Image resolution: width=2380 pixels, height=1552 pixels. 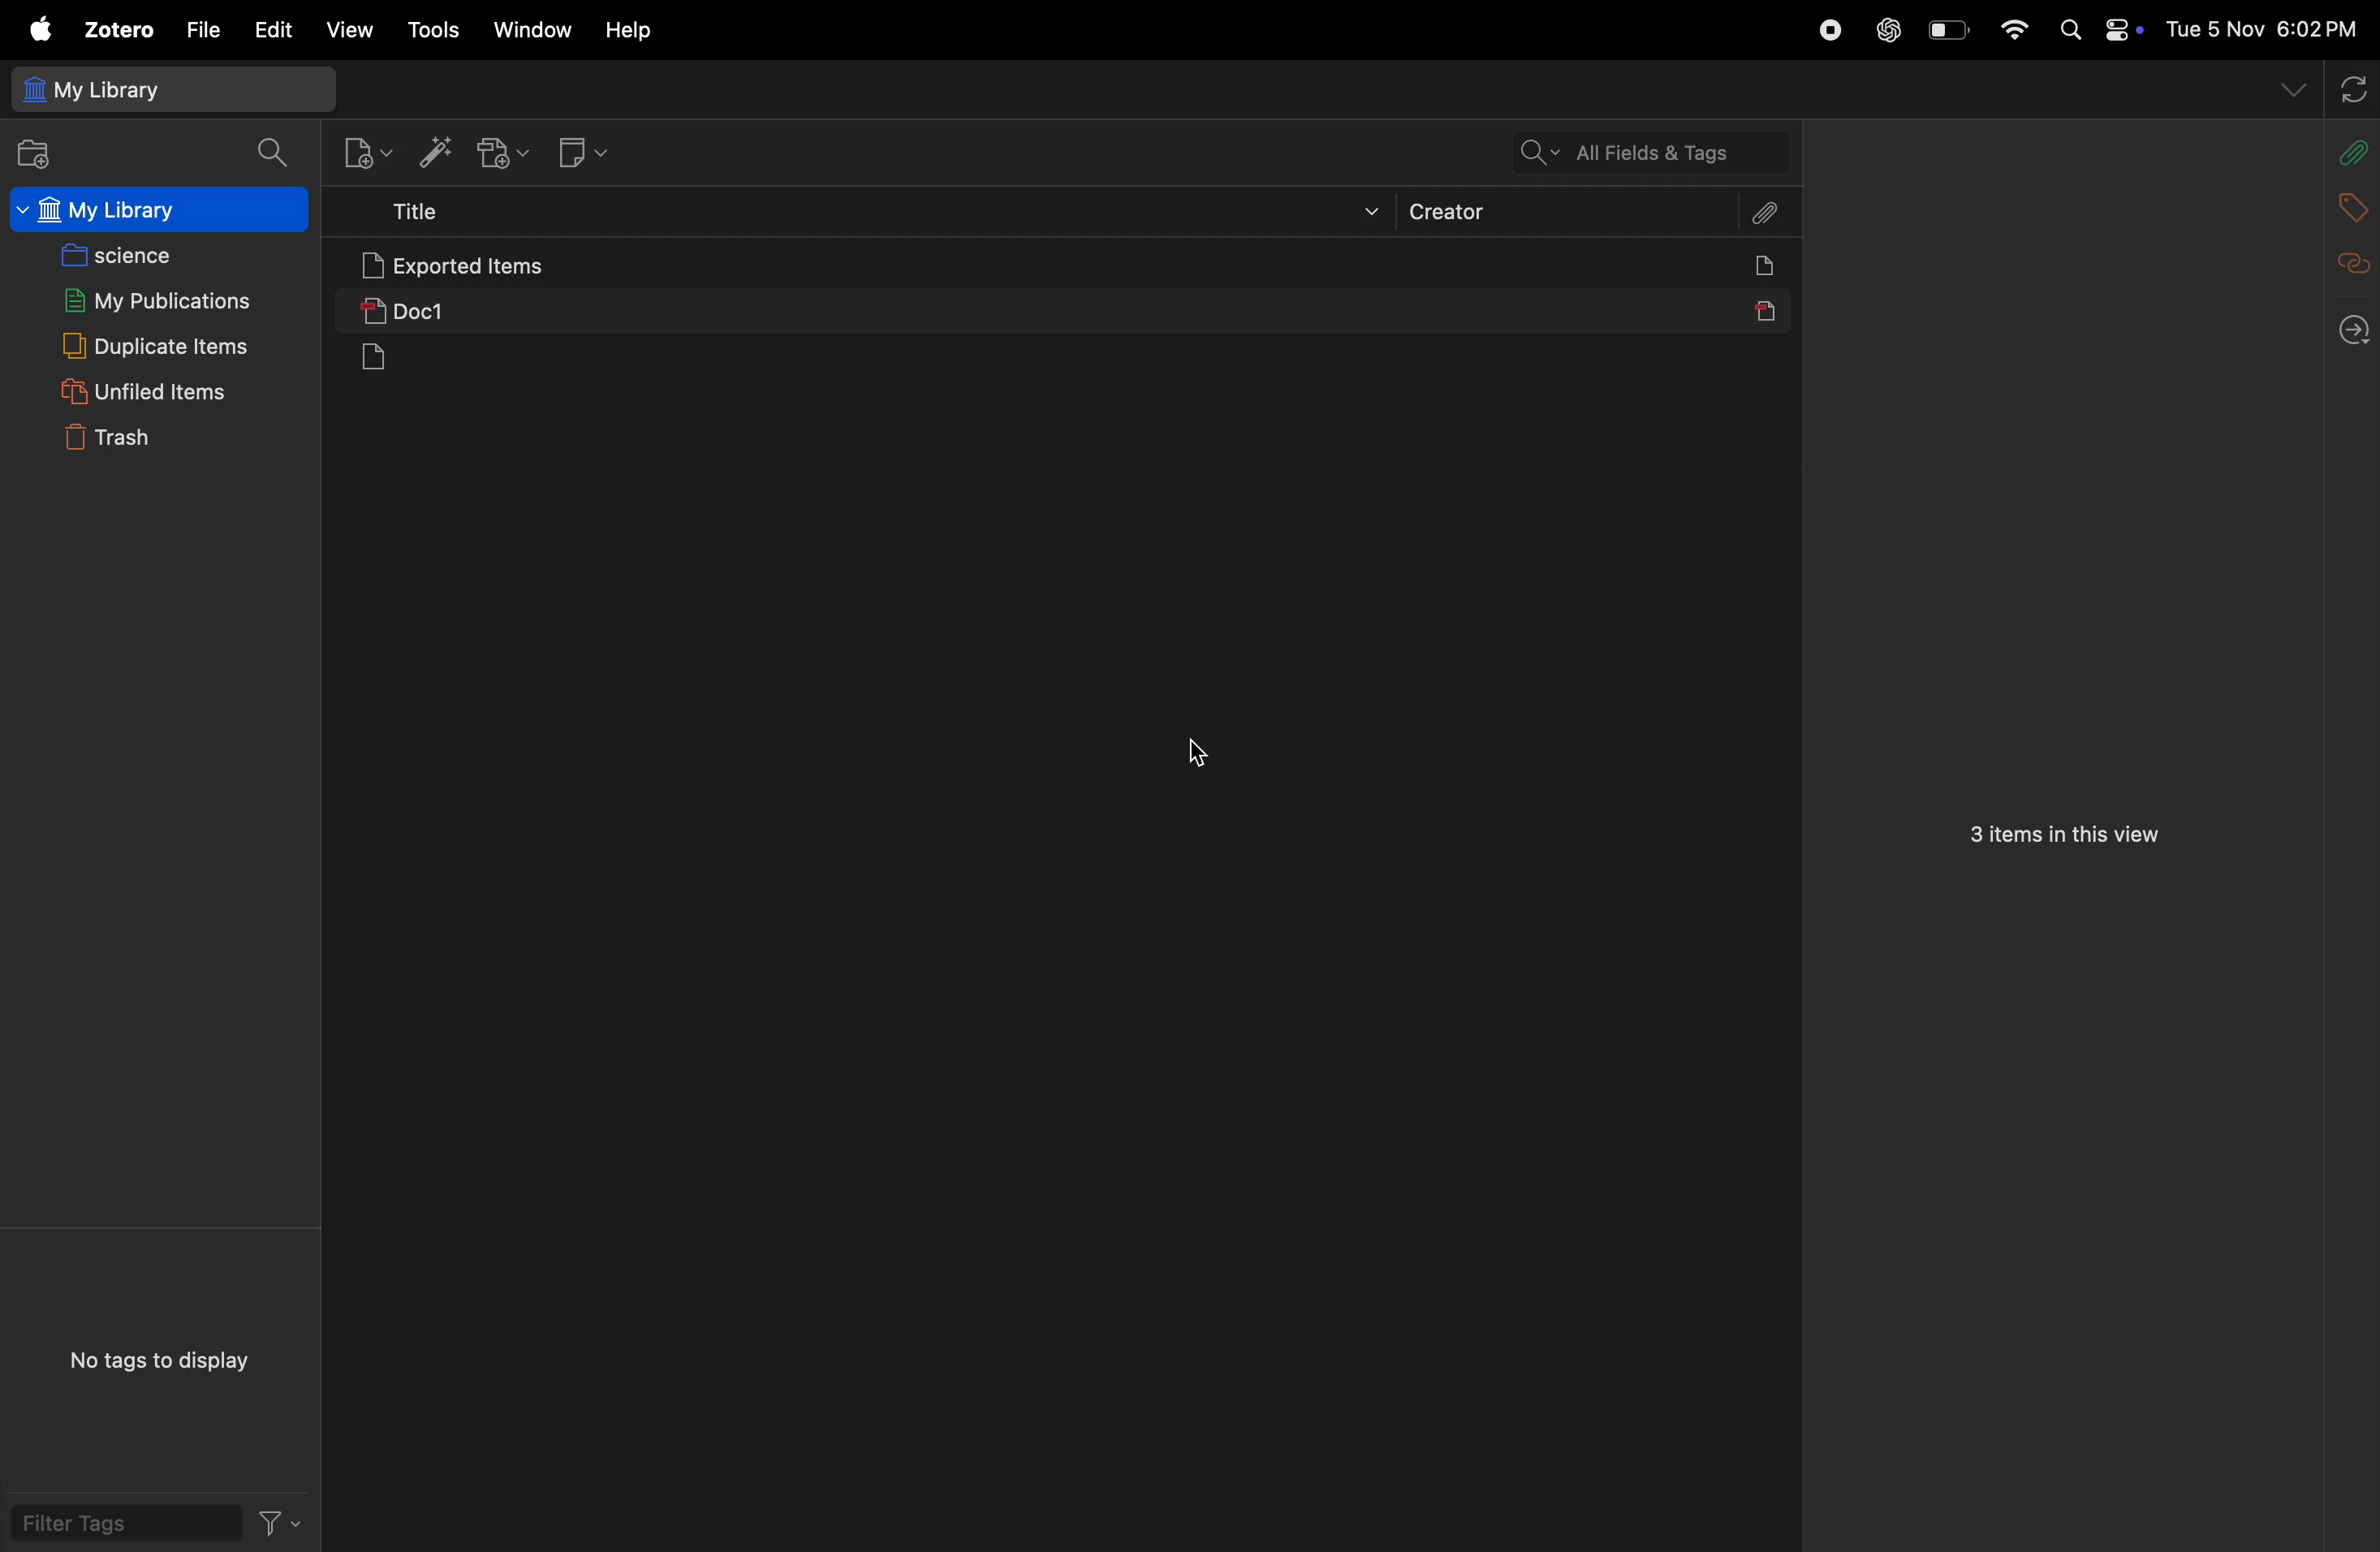 I want to click on wifi, so click(x=2012, y=29).